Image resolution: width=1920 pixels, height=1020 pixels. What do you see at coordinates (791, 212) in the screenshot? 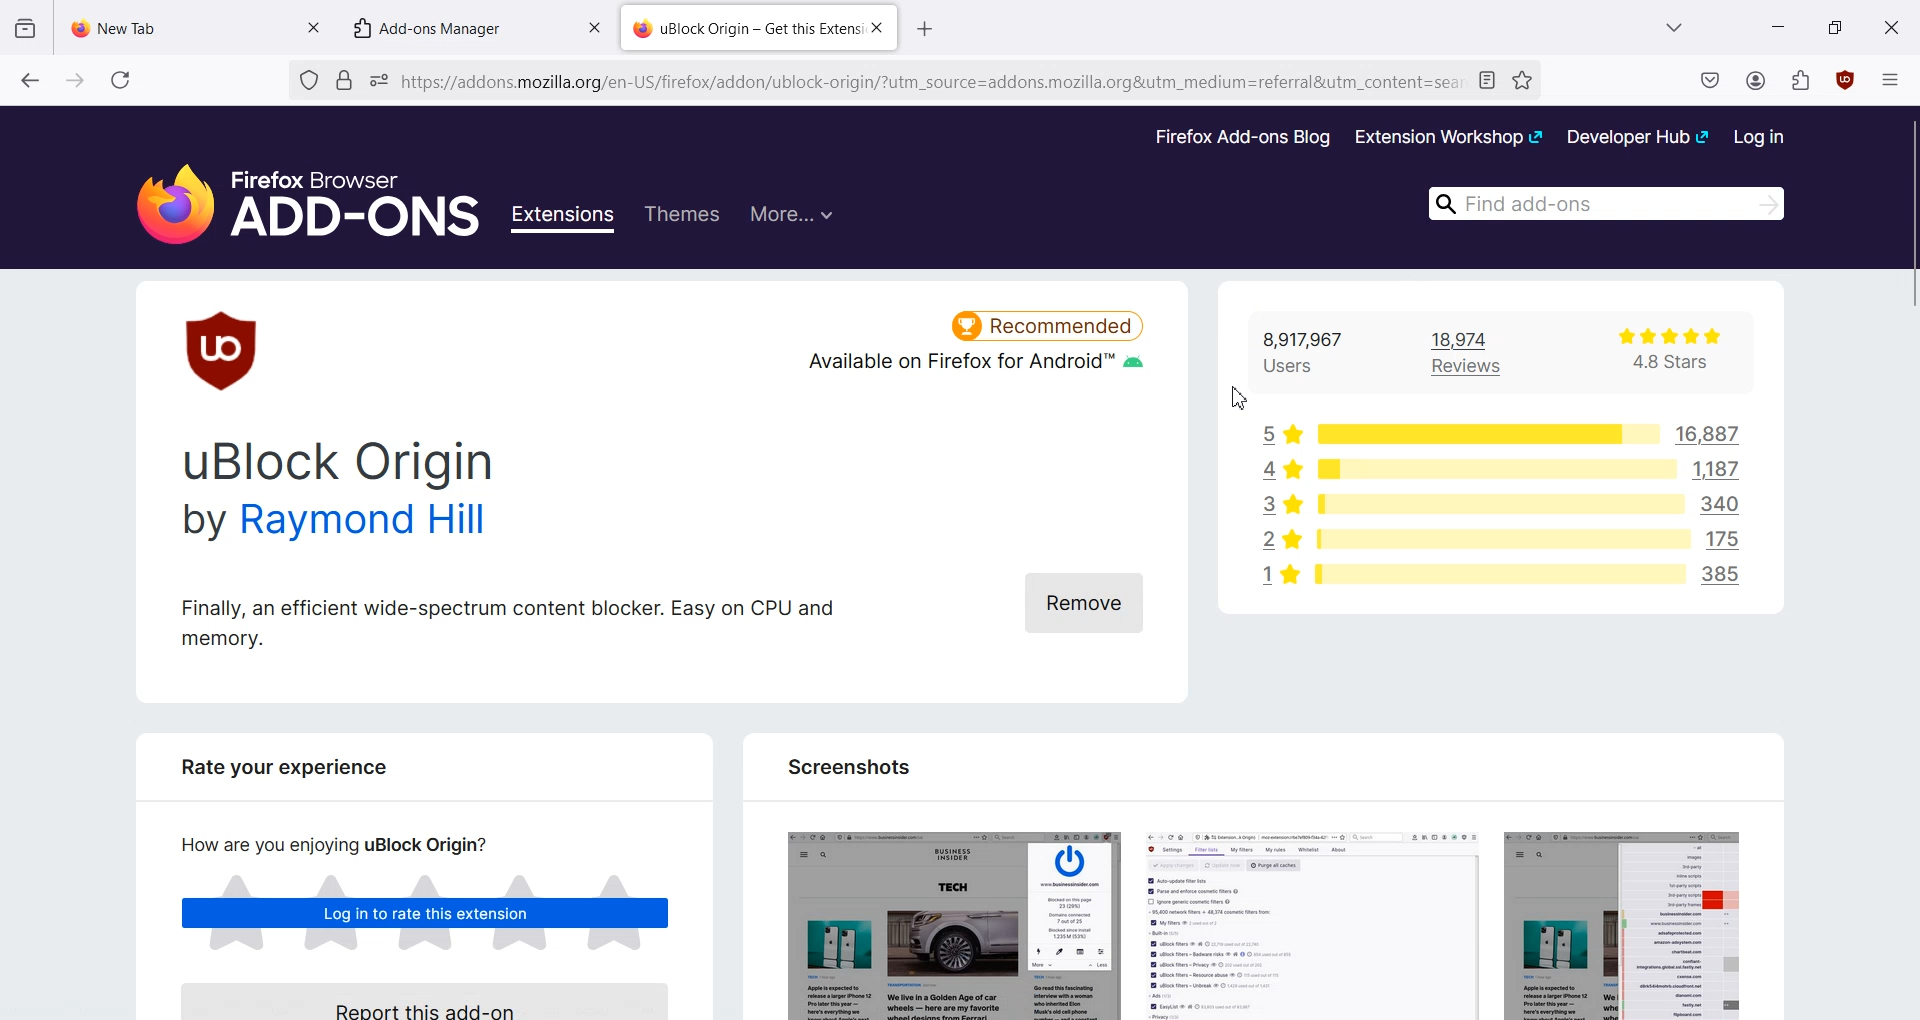
I see `More` at bounding box center [791, 212].